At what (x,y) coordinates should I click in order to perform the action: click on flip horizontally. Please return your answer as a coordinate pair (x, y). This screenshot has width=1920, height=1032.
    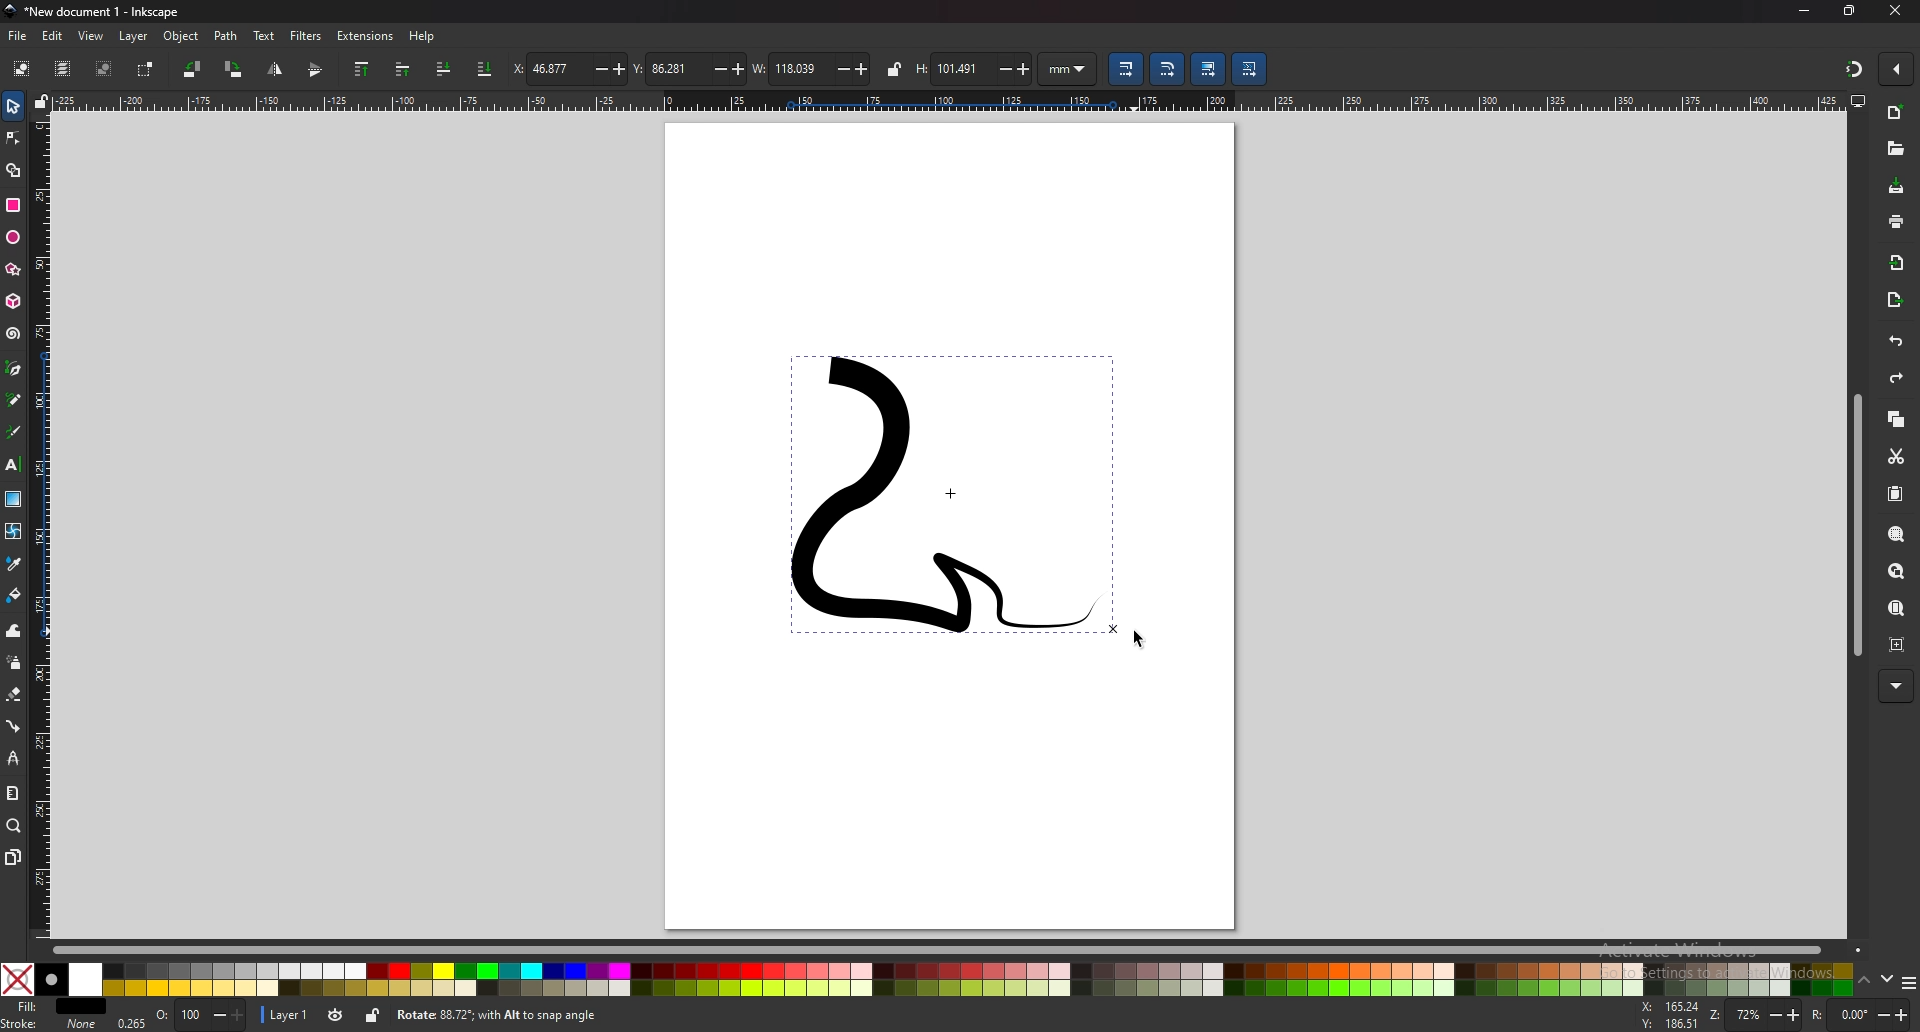
    Looking at the image, I should click on (316, 70).